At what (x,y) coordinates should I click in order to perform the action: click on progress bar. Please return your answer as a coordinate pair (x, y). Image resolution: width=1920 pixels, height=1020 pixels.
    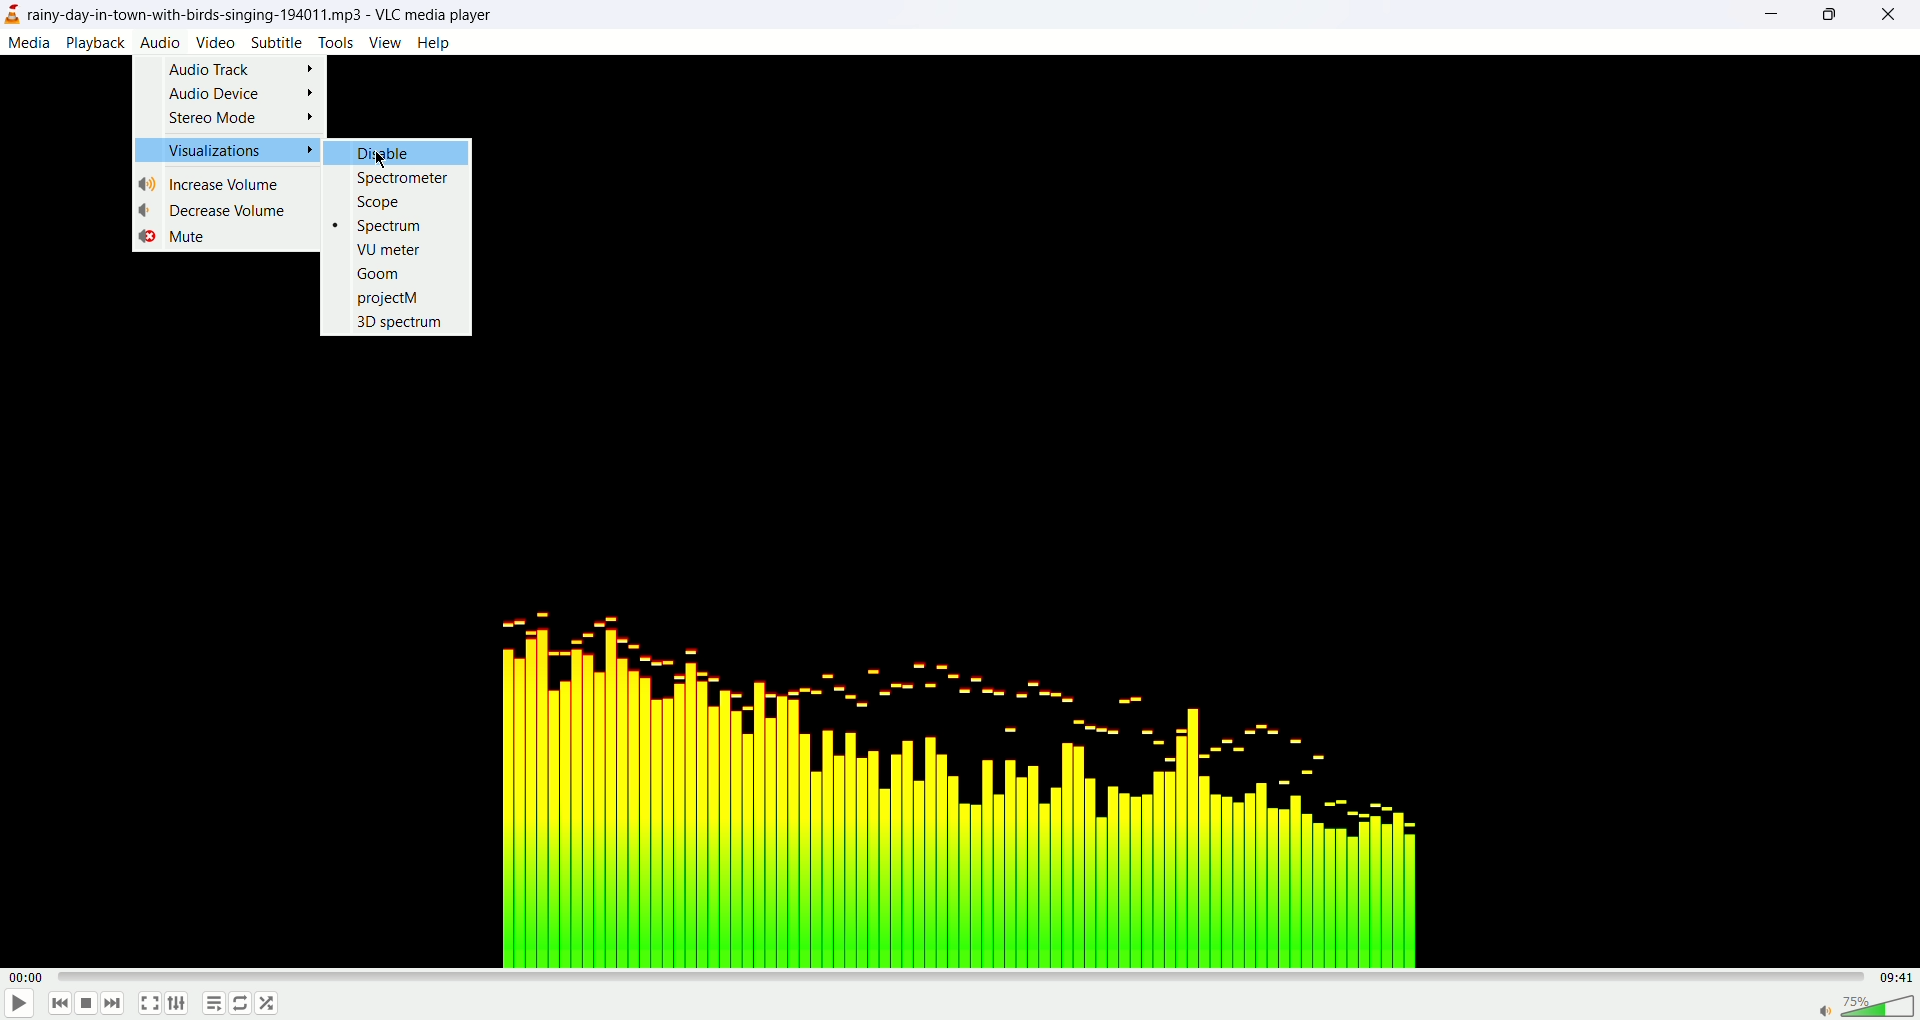
    Looking at the image, I should click on (967, 977).